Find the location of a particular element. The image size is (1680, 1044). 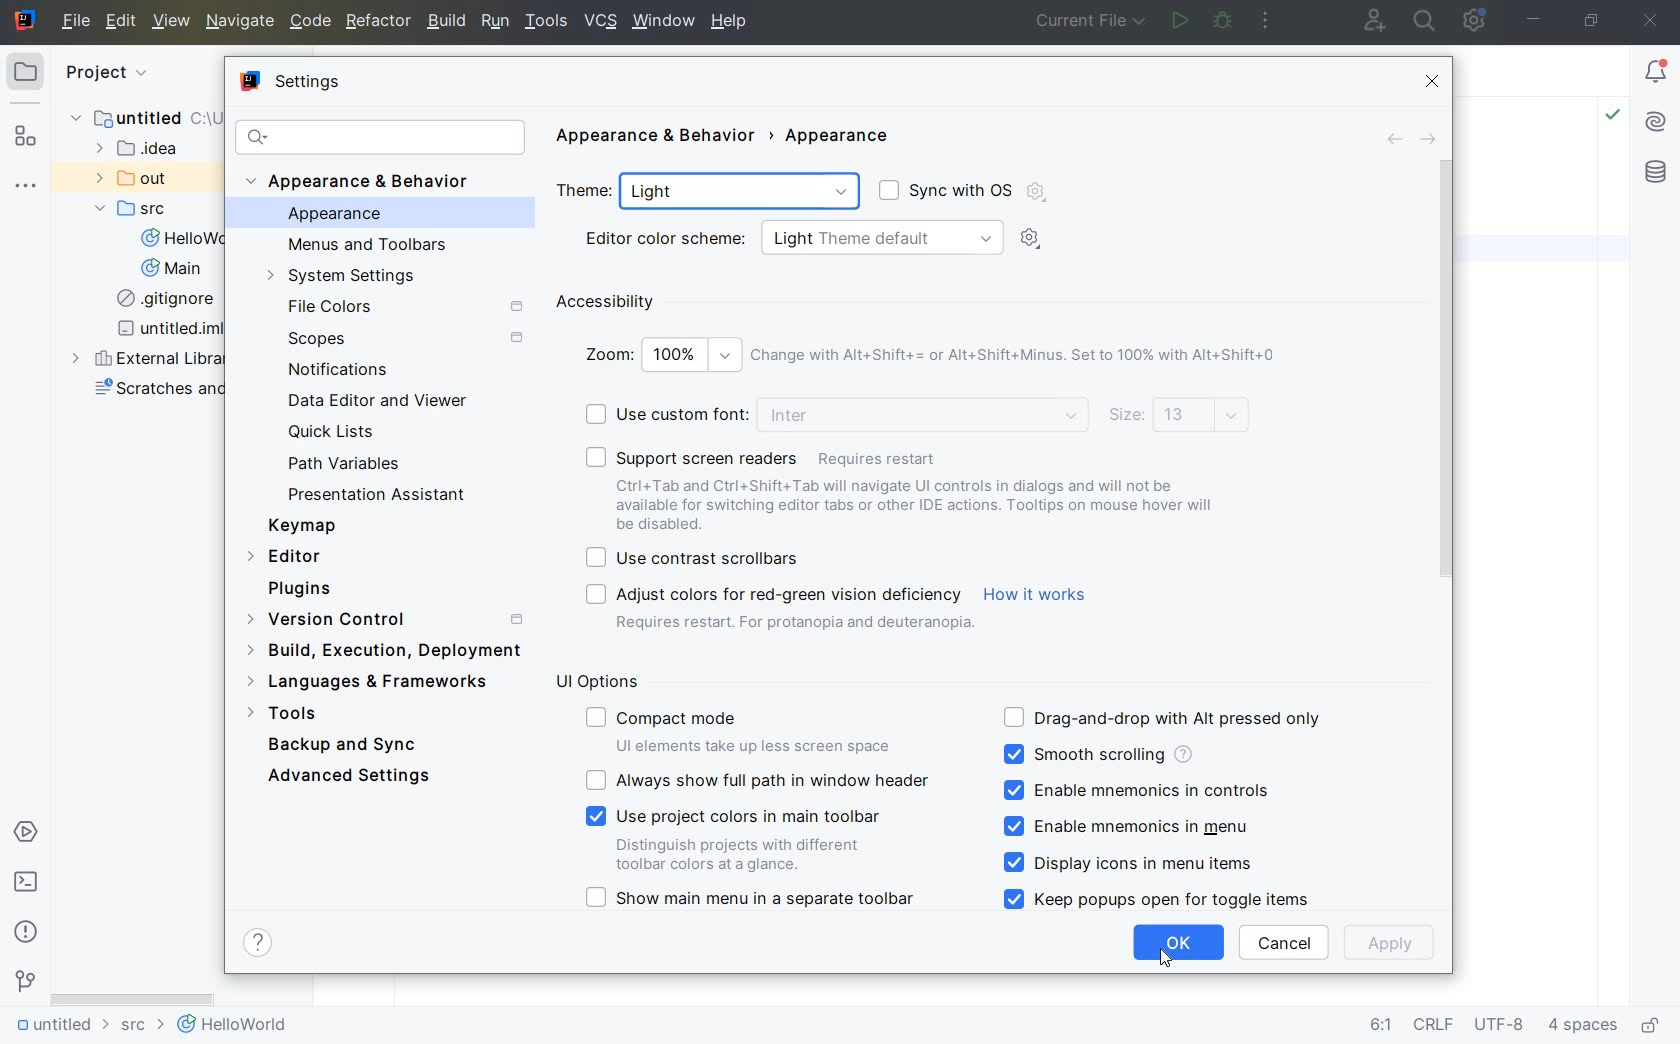

HELP is located at coordinates (731, 22).